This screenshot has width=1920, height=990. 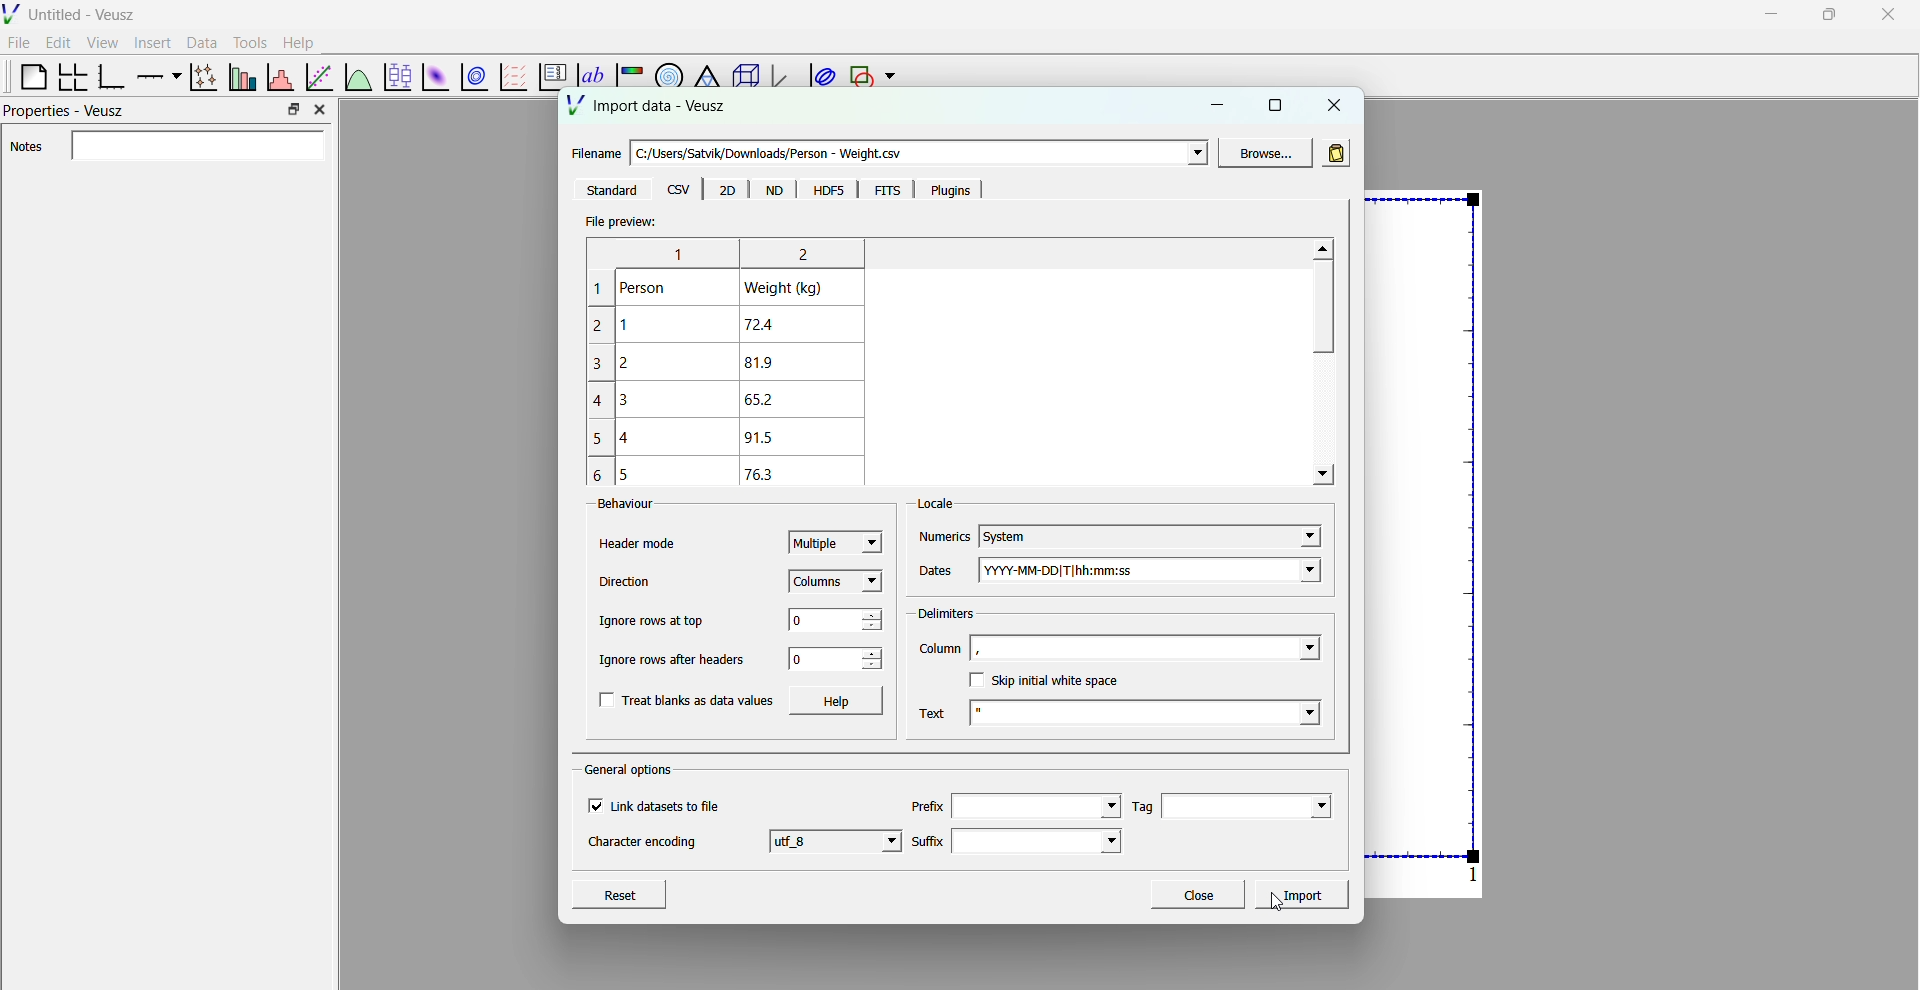 I want to click on 2D, so click(x=726, y=190).